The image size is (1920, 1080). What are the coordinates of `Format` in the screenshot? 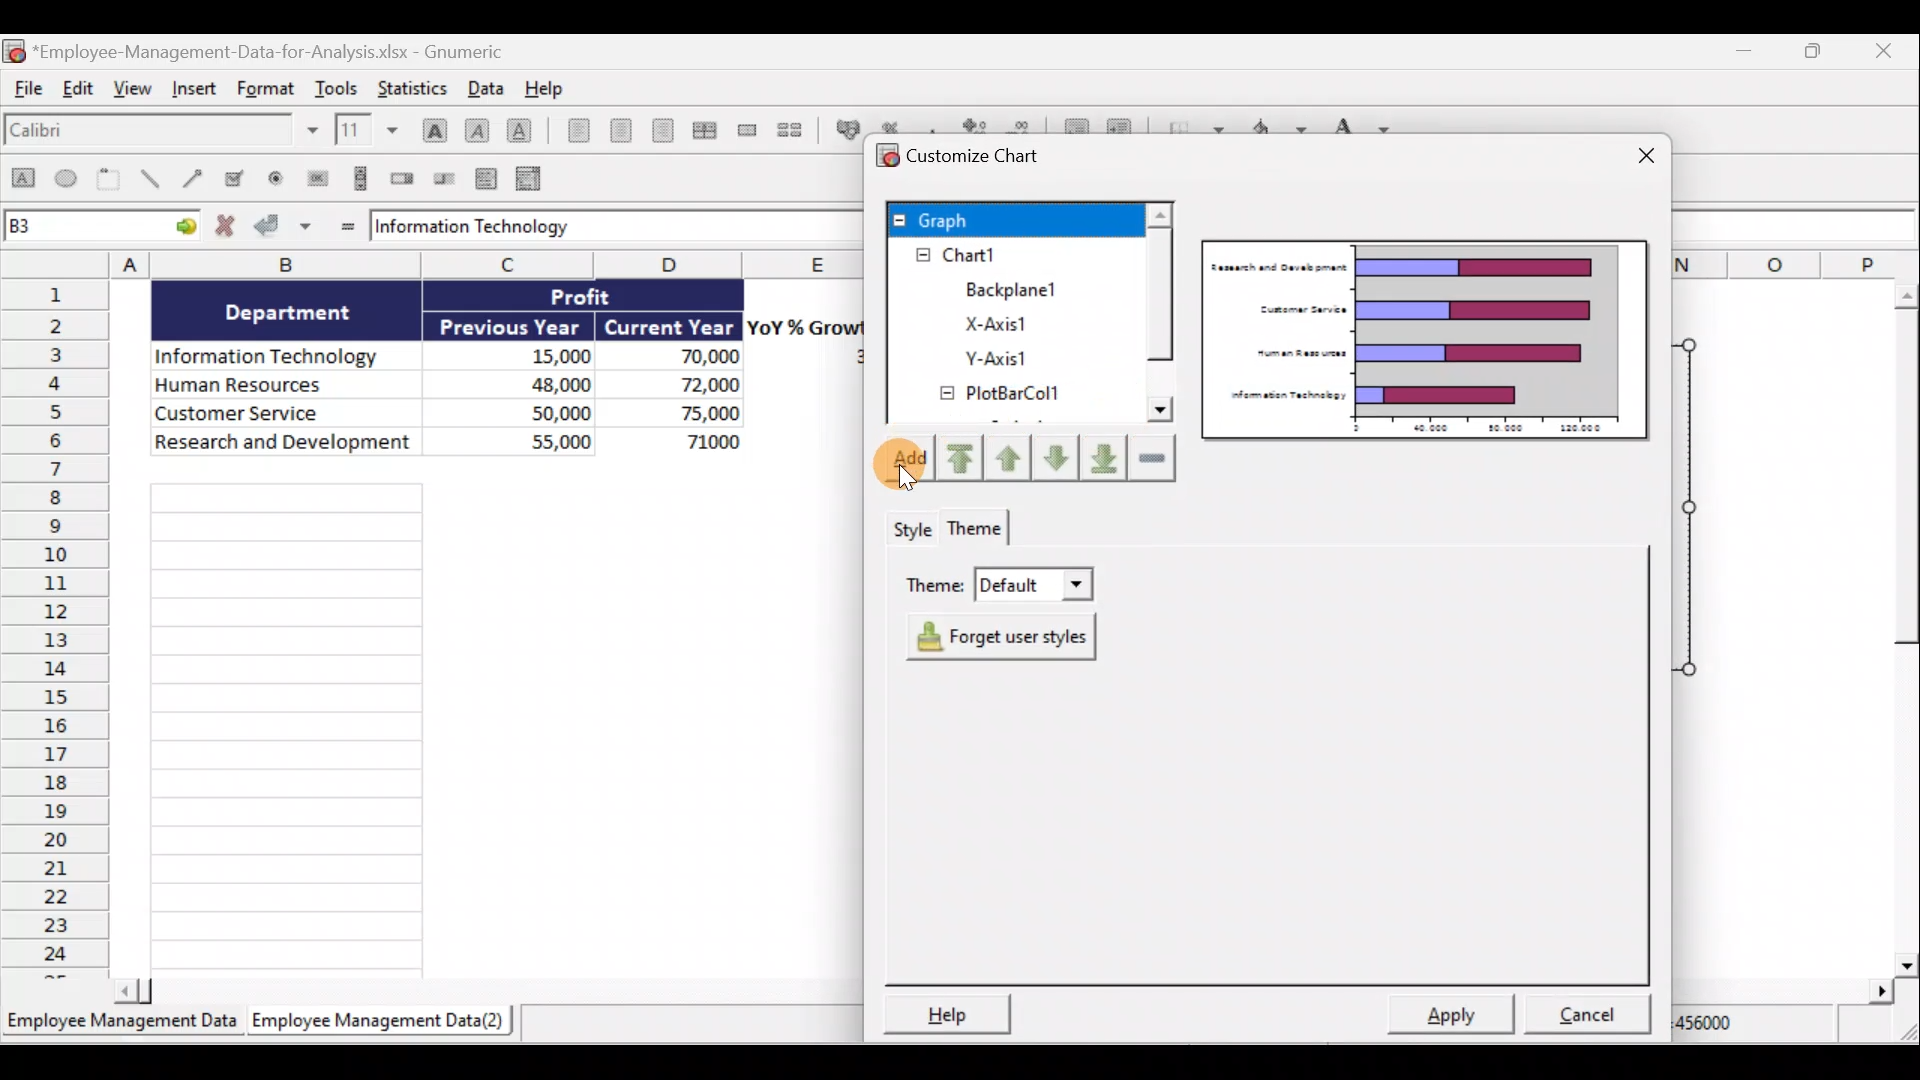 It's located at (270, 86).